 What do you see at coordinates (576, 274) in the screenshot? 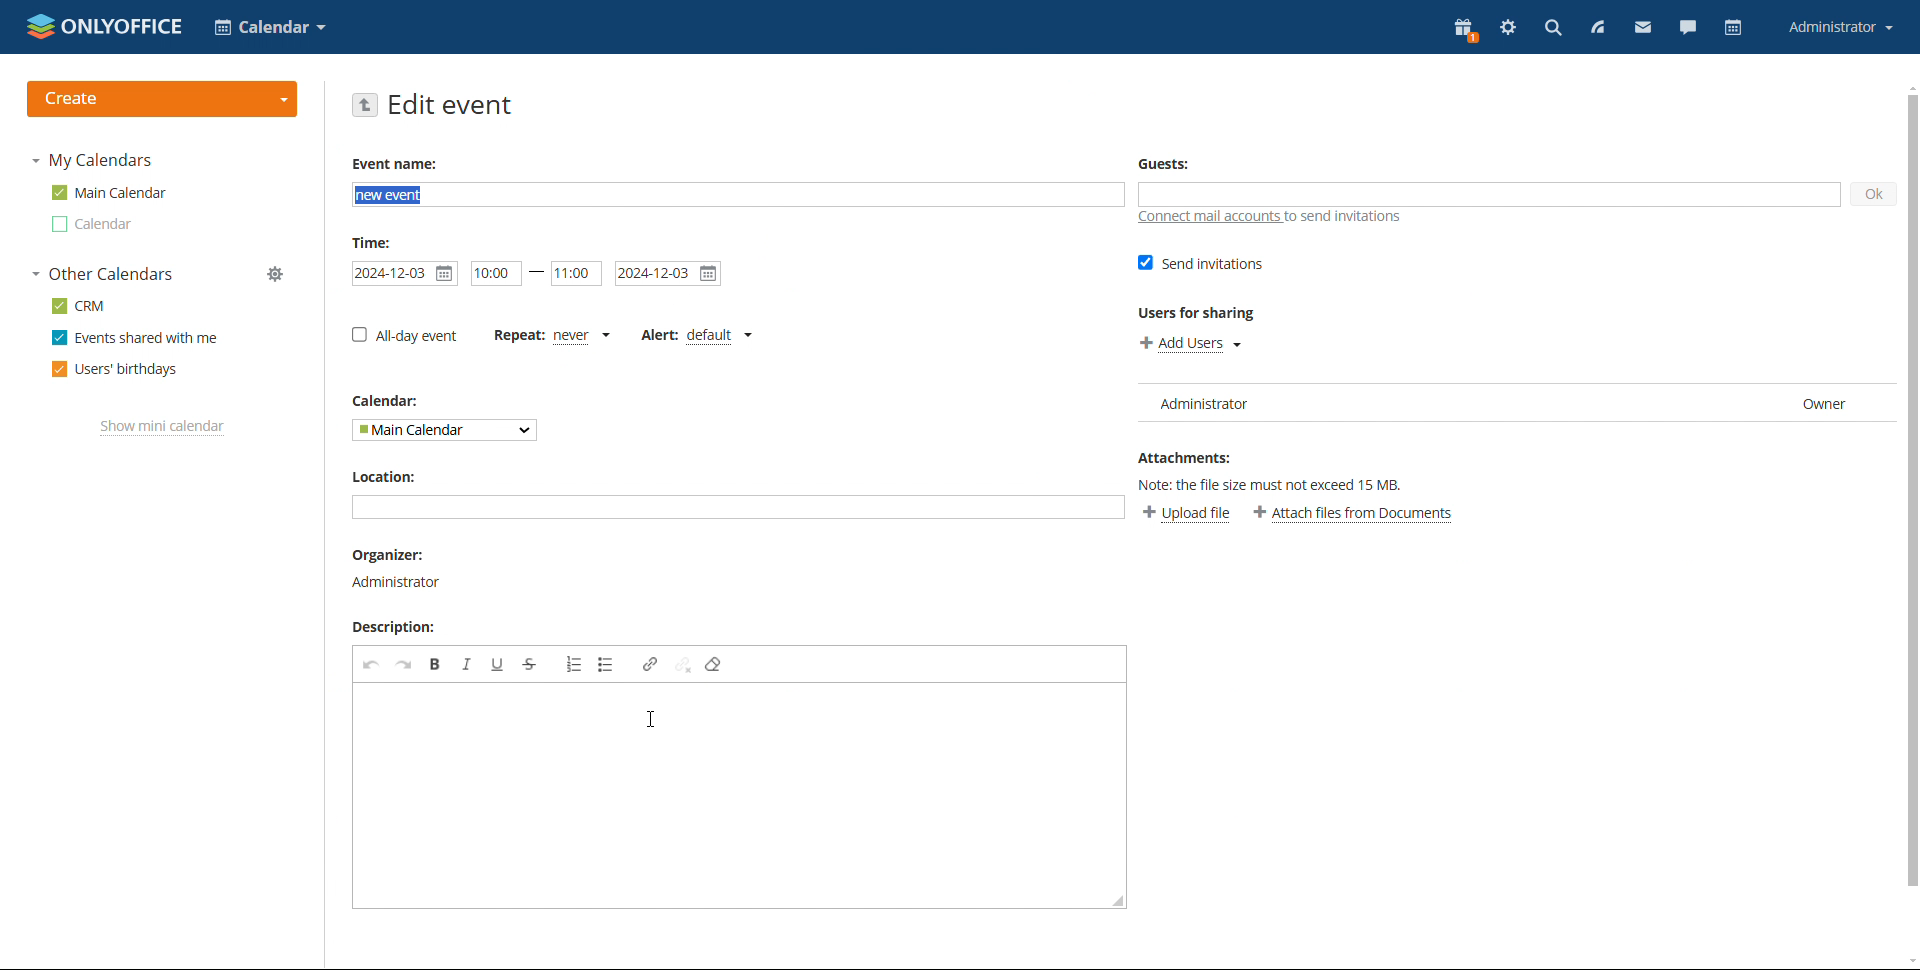
I see `end time` at bounding box center [576, 274].